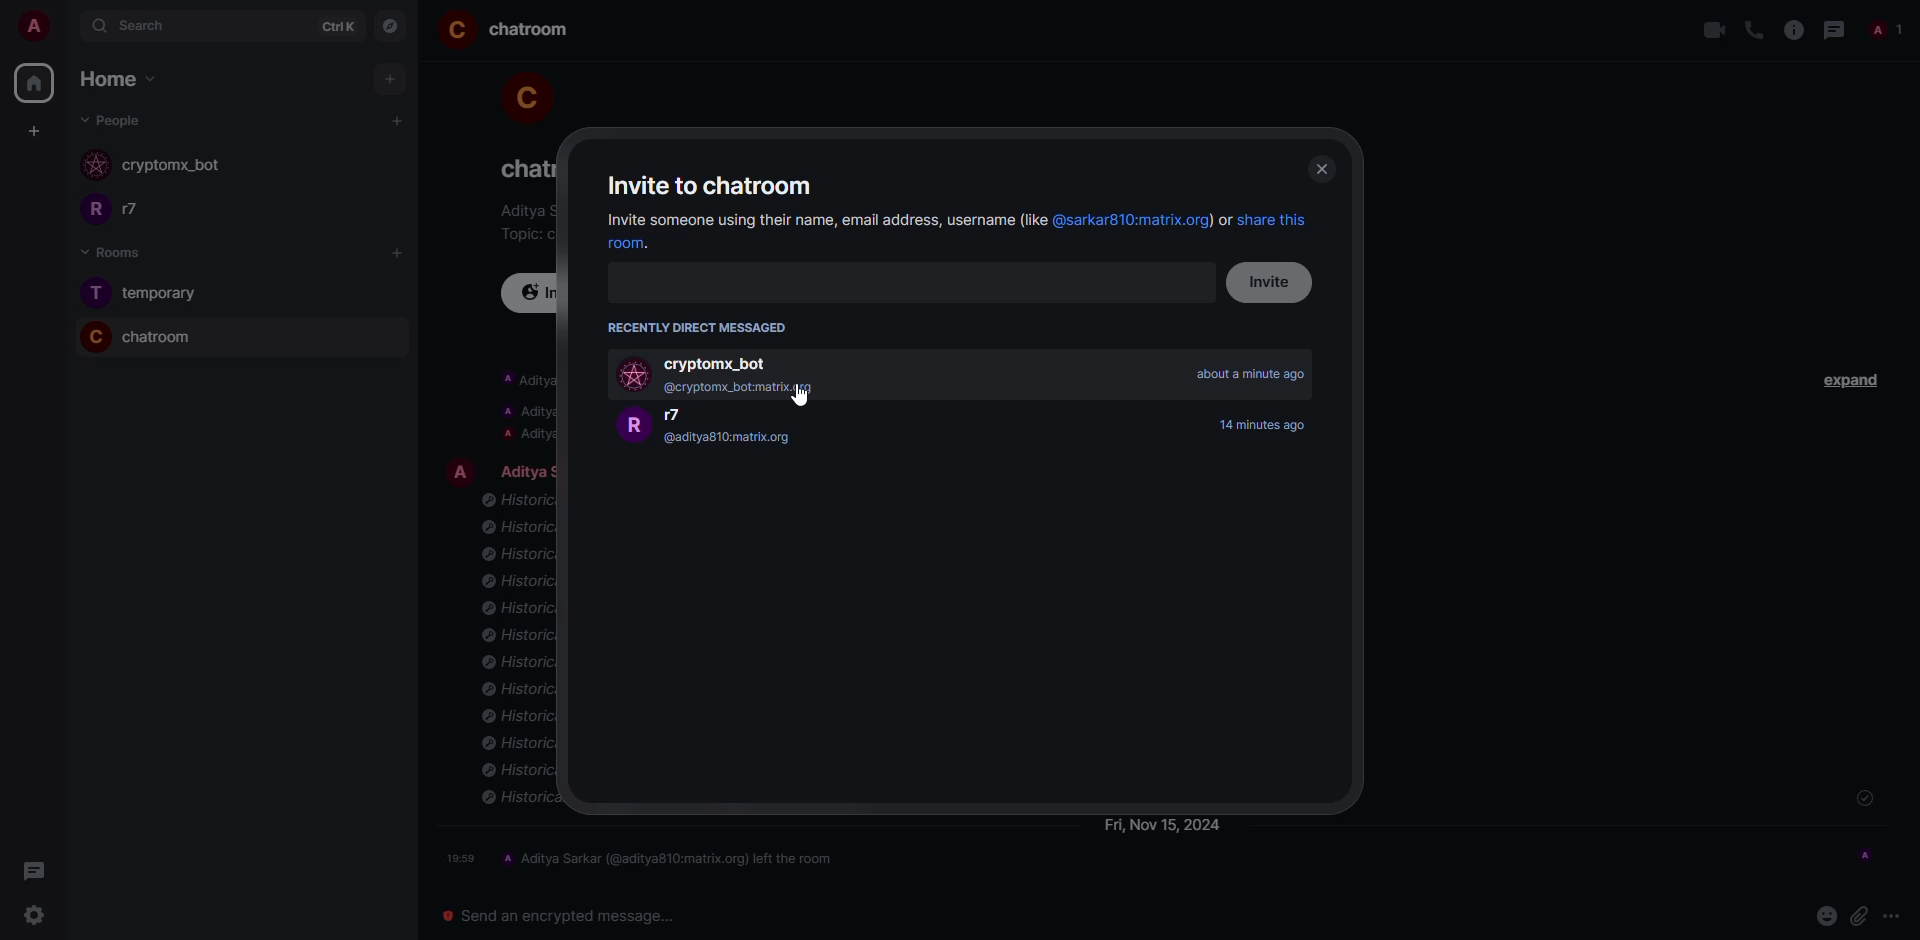 The width and height of the screenshot is (1920, 940). What do you see at coordinates (1833, 30) in the screenshot?
I see `threads` at bounding box center [1833, 30].